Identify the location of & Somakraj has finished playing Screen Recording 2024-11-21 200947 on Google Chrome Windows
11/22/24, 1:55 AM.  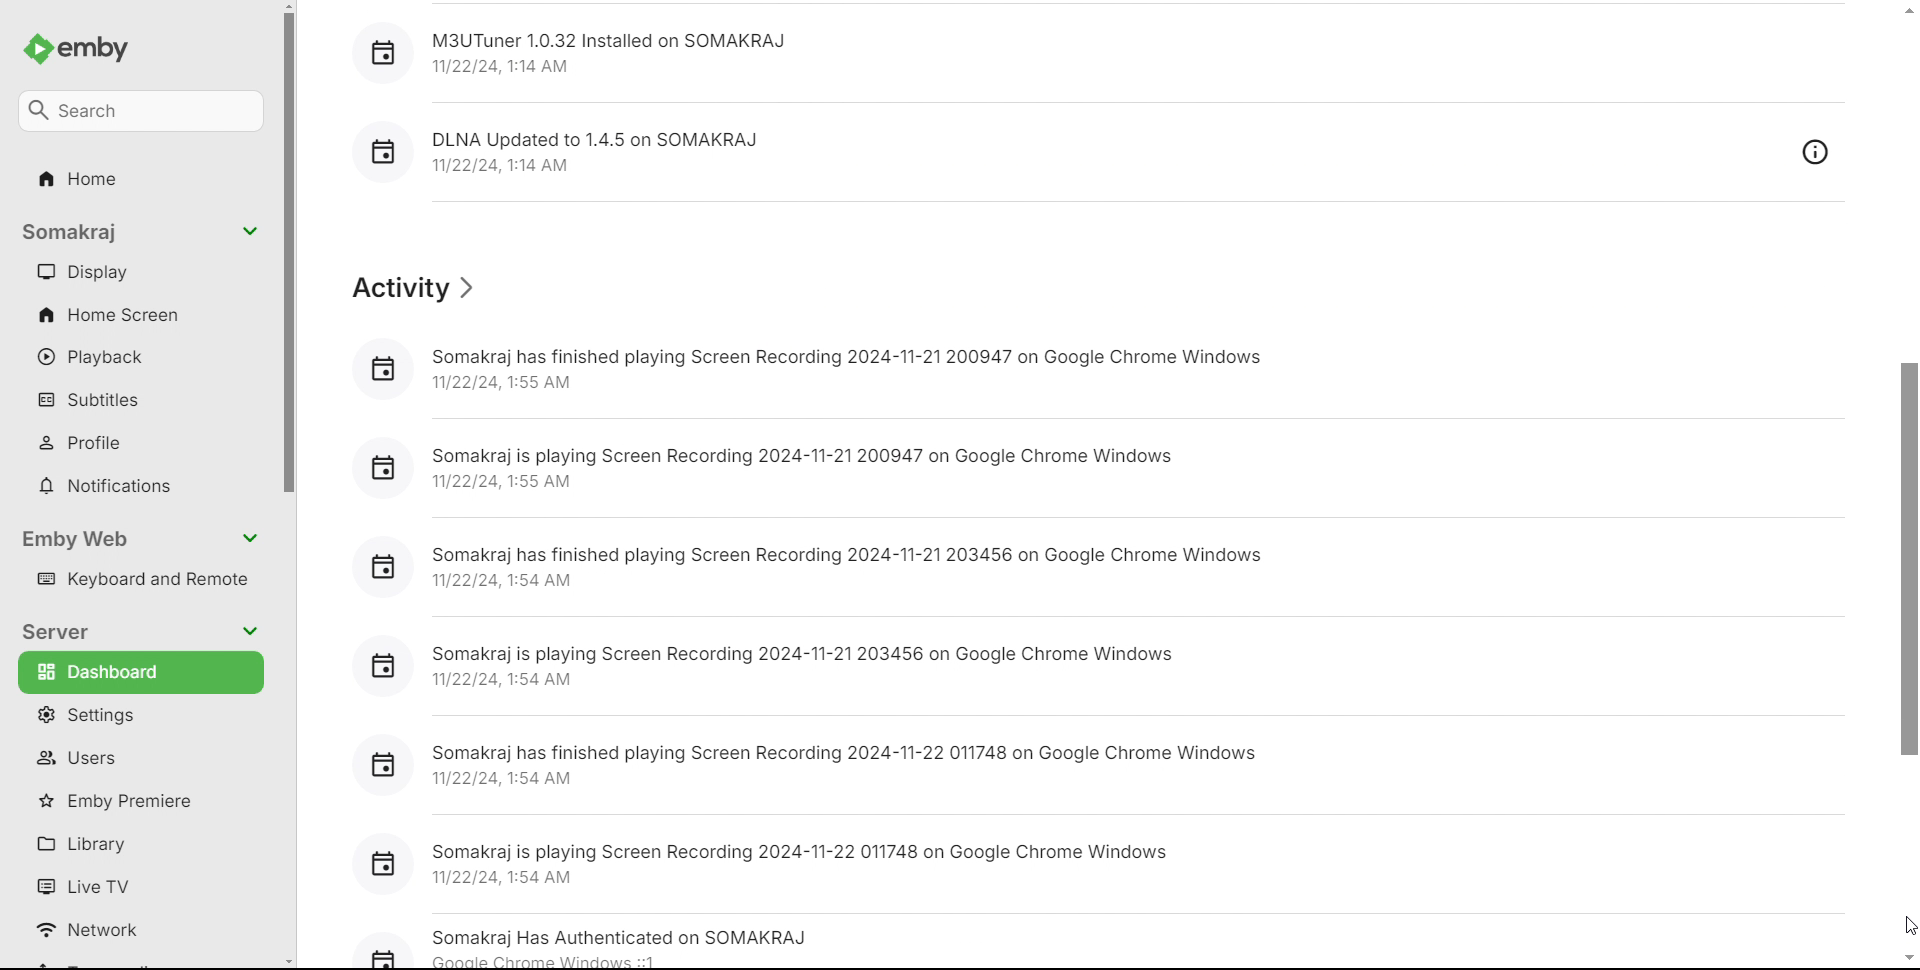
(823, 367).